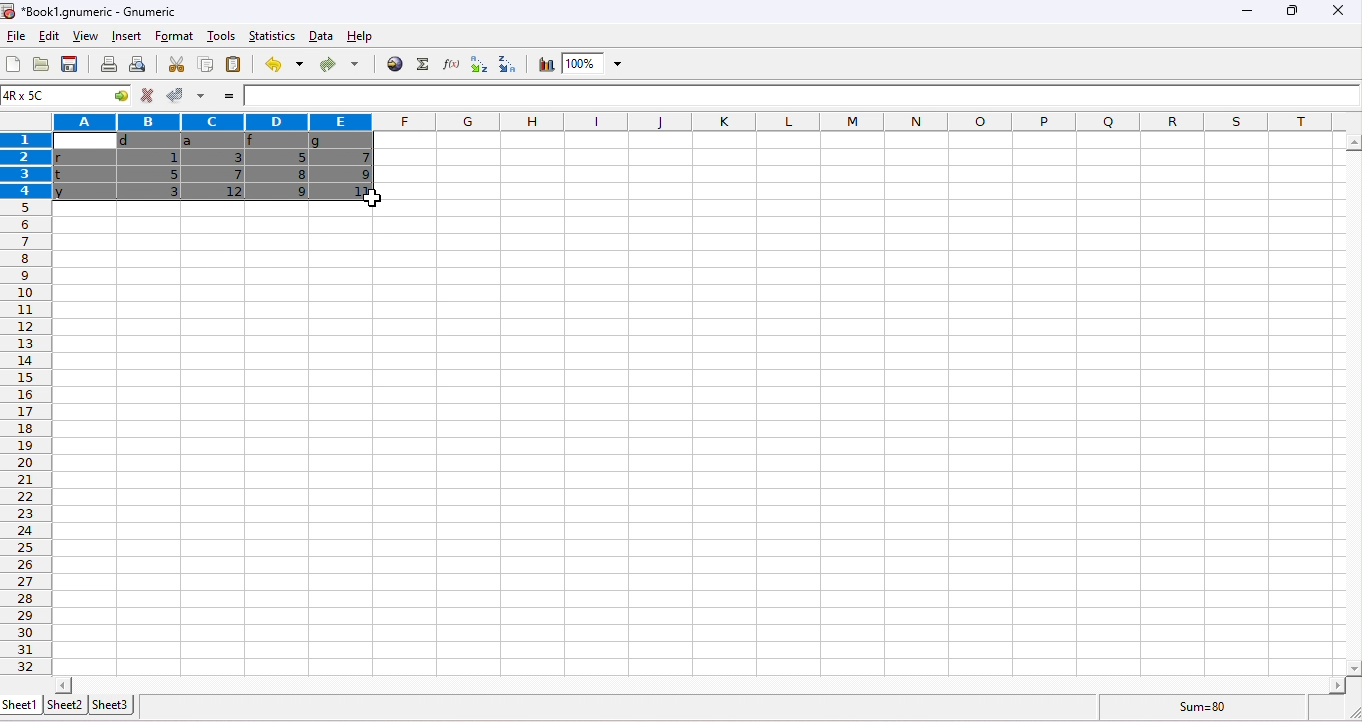  Describe the element at coordinates (43, 65) in the screenshot. I see `open` at that location.